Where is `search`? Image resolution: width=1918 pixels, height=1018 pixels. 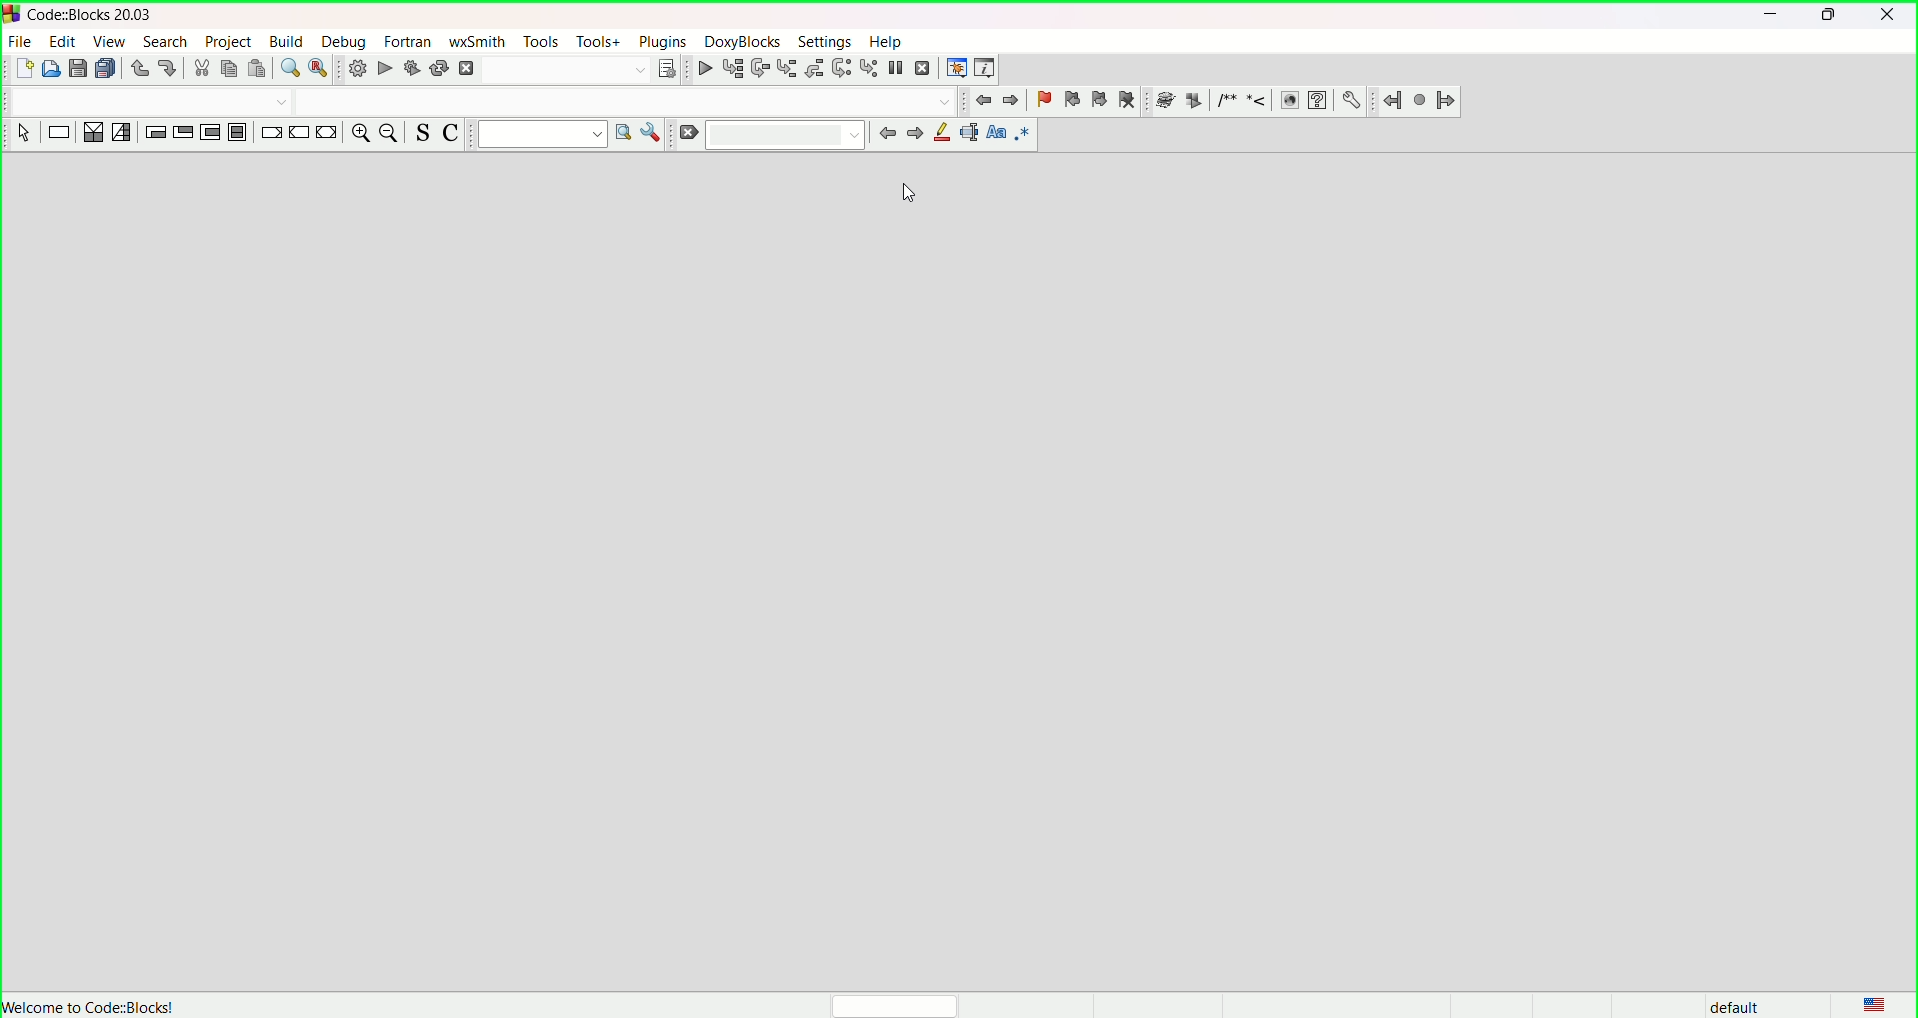
search is located at coordinates (164, 41).